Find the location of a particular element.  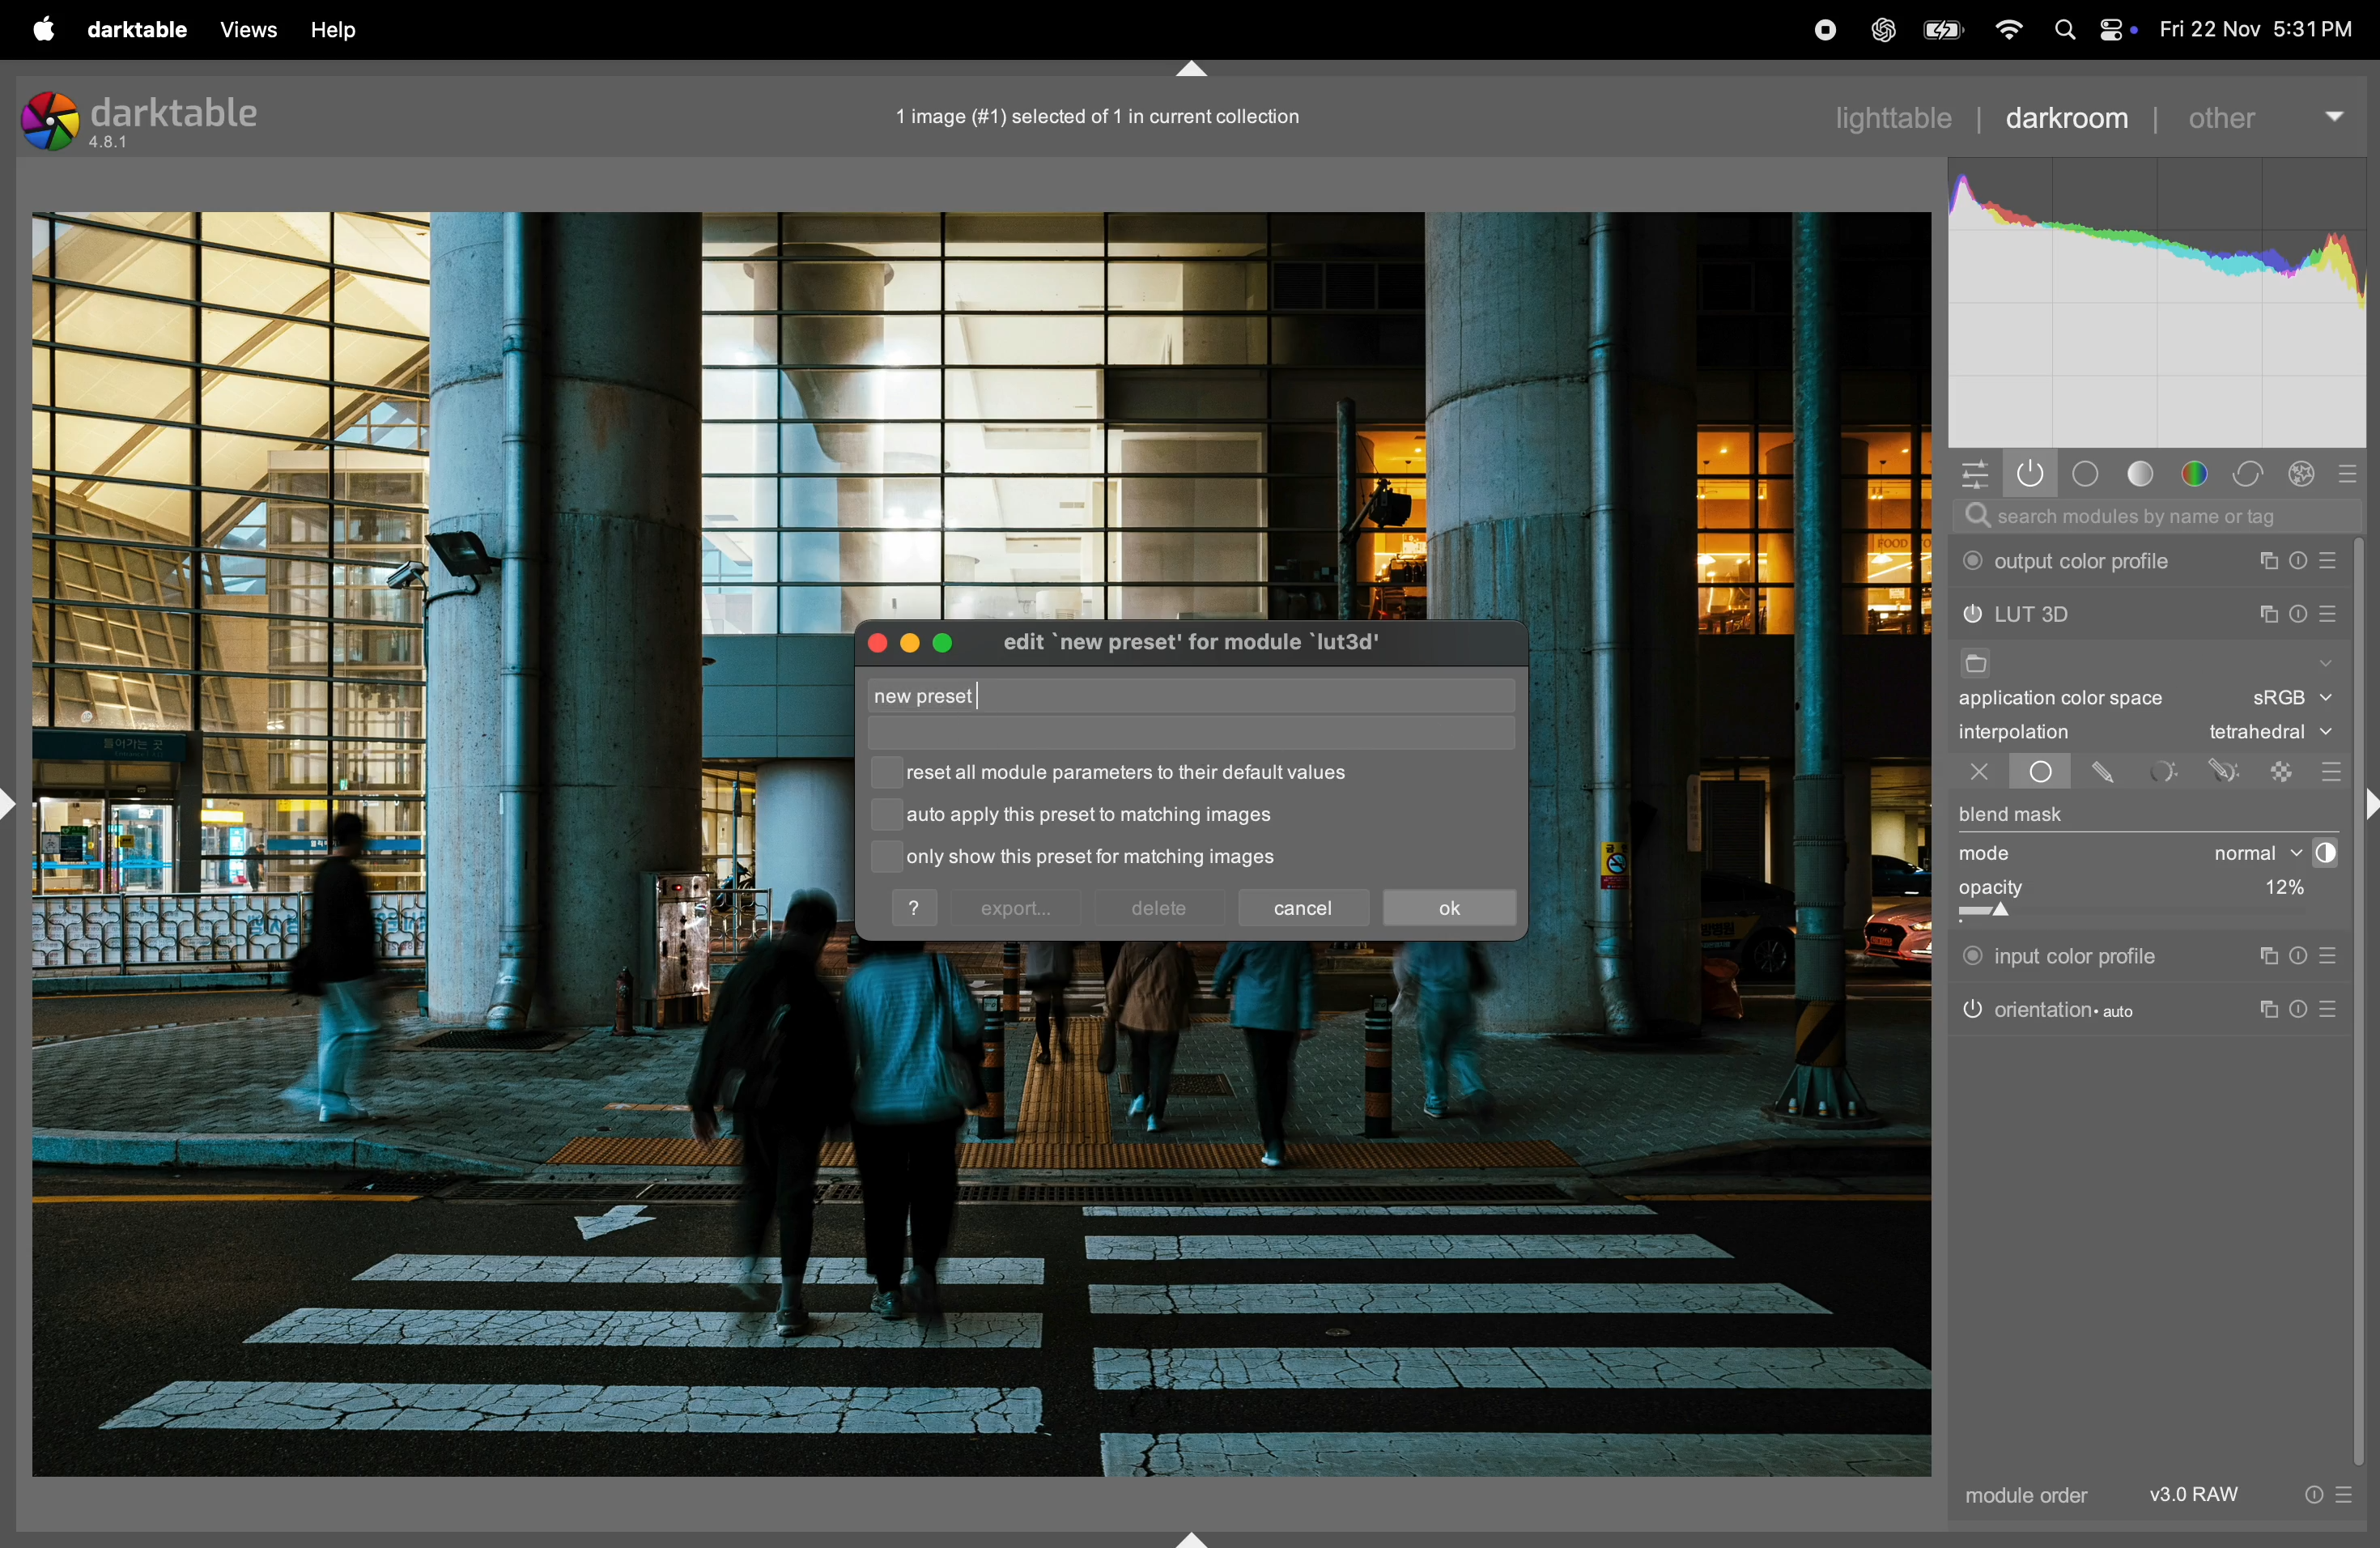

correct is located at coordinates (2306, 474).